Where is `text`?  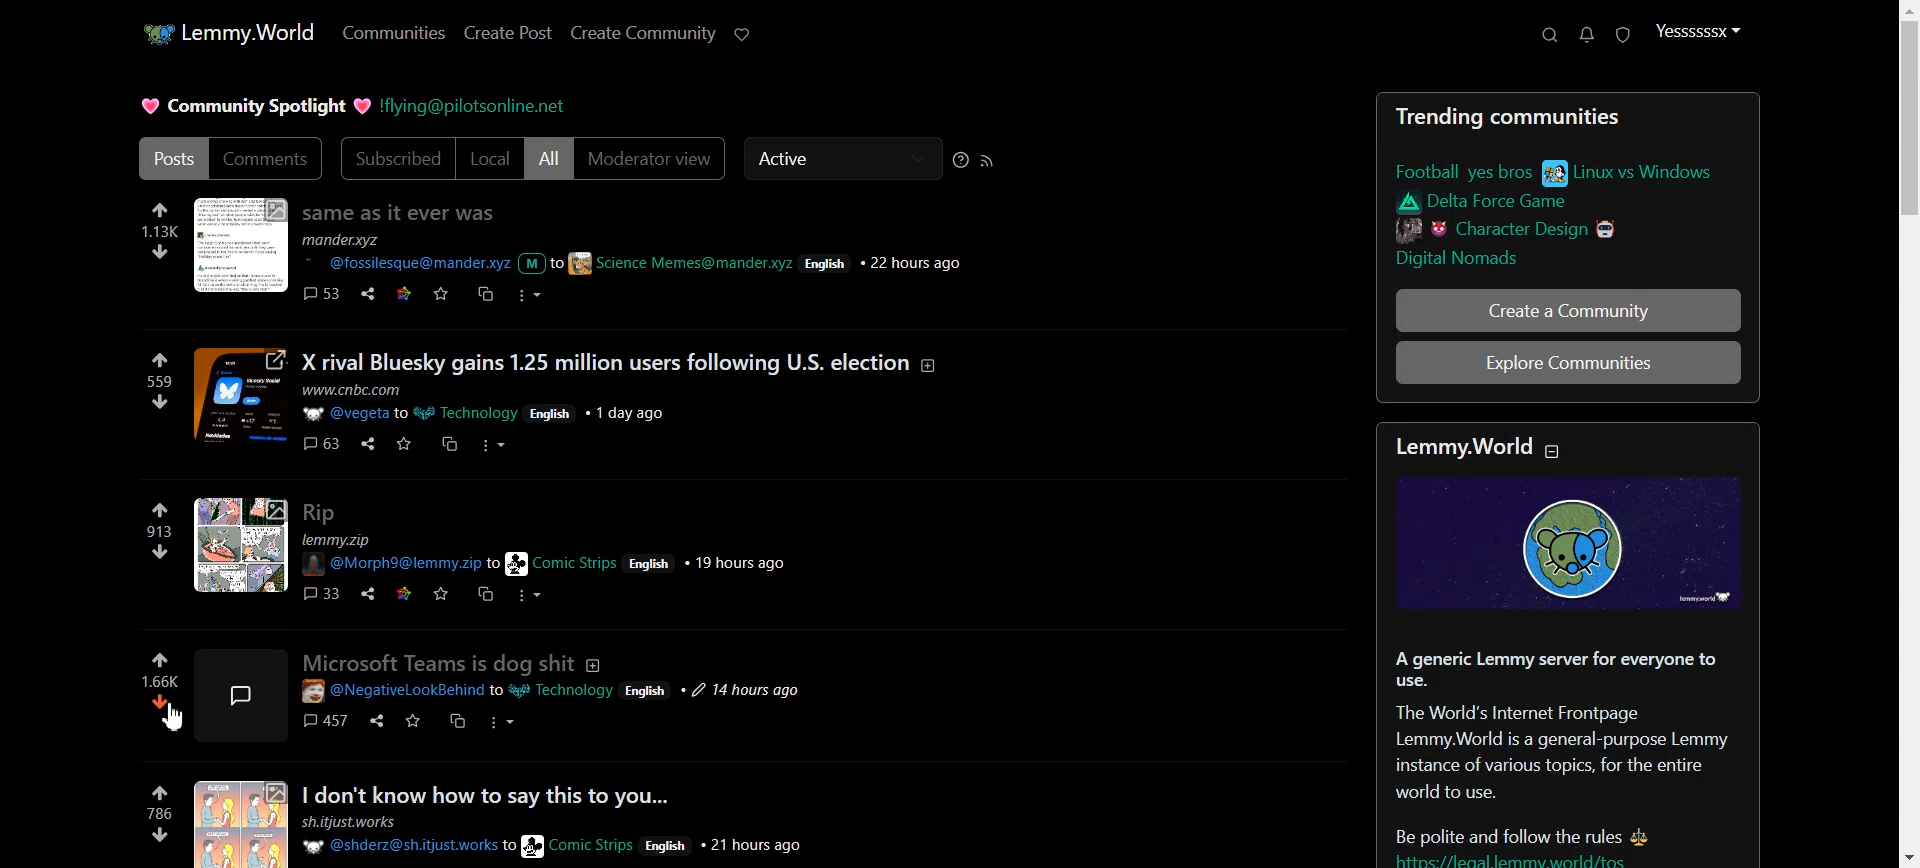 text is located at coordinates (1490, 447).